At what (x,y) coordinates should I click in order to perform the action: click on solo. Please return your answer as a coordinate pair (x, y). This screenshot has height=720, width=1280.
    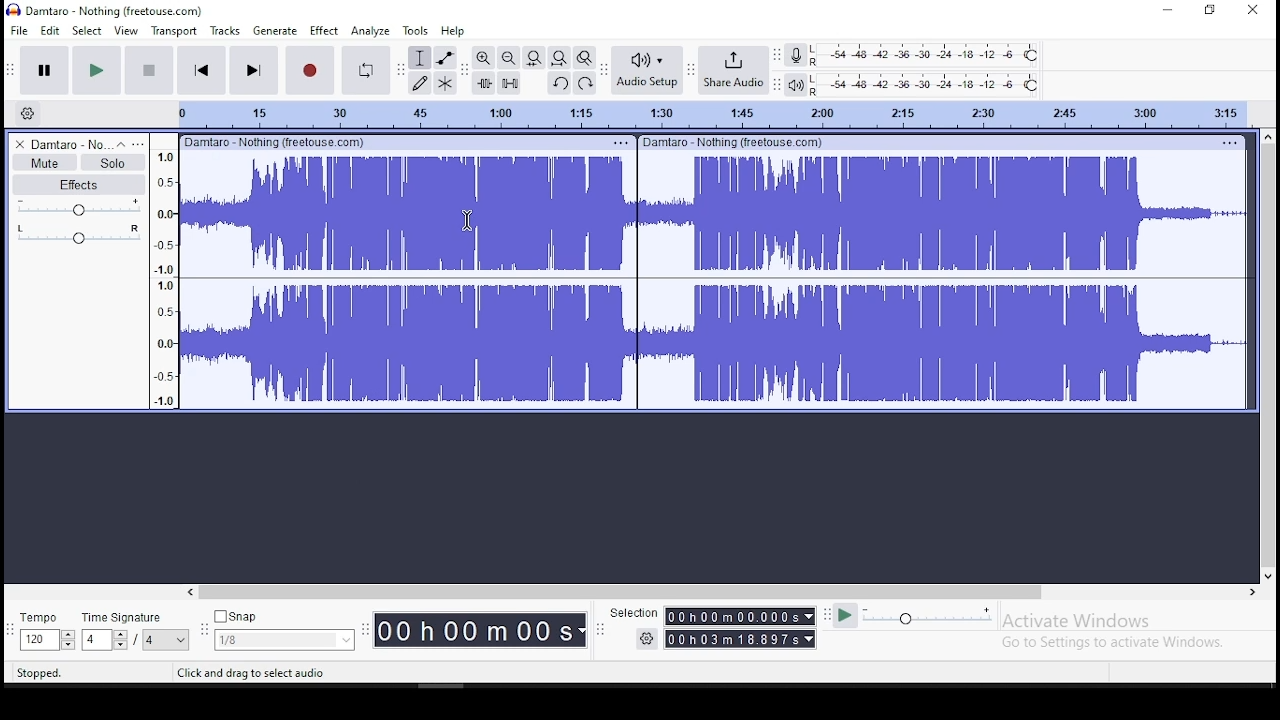
    Looking at the image, I should click on (112, 162).